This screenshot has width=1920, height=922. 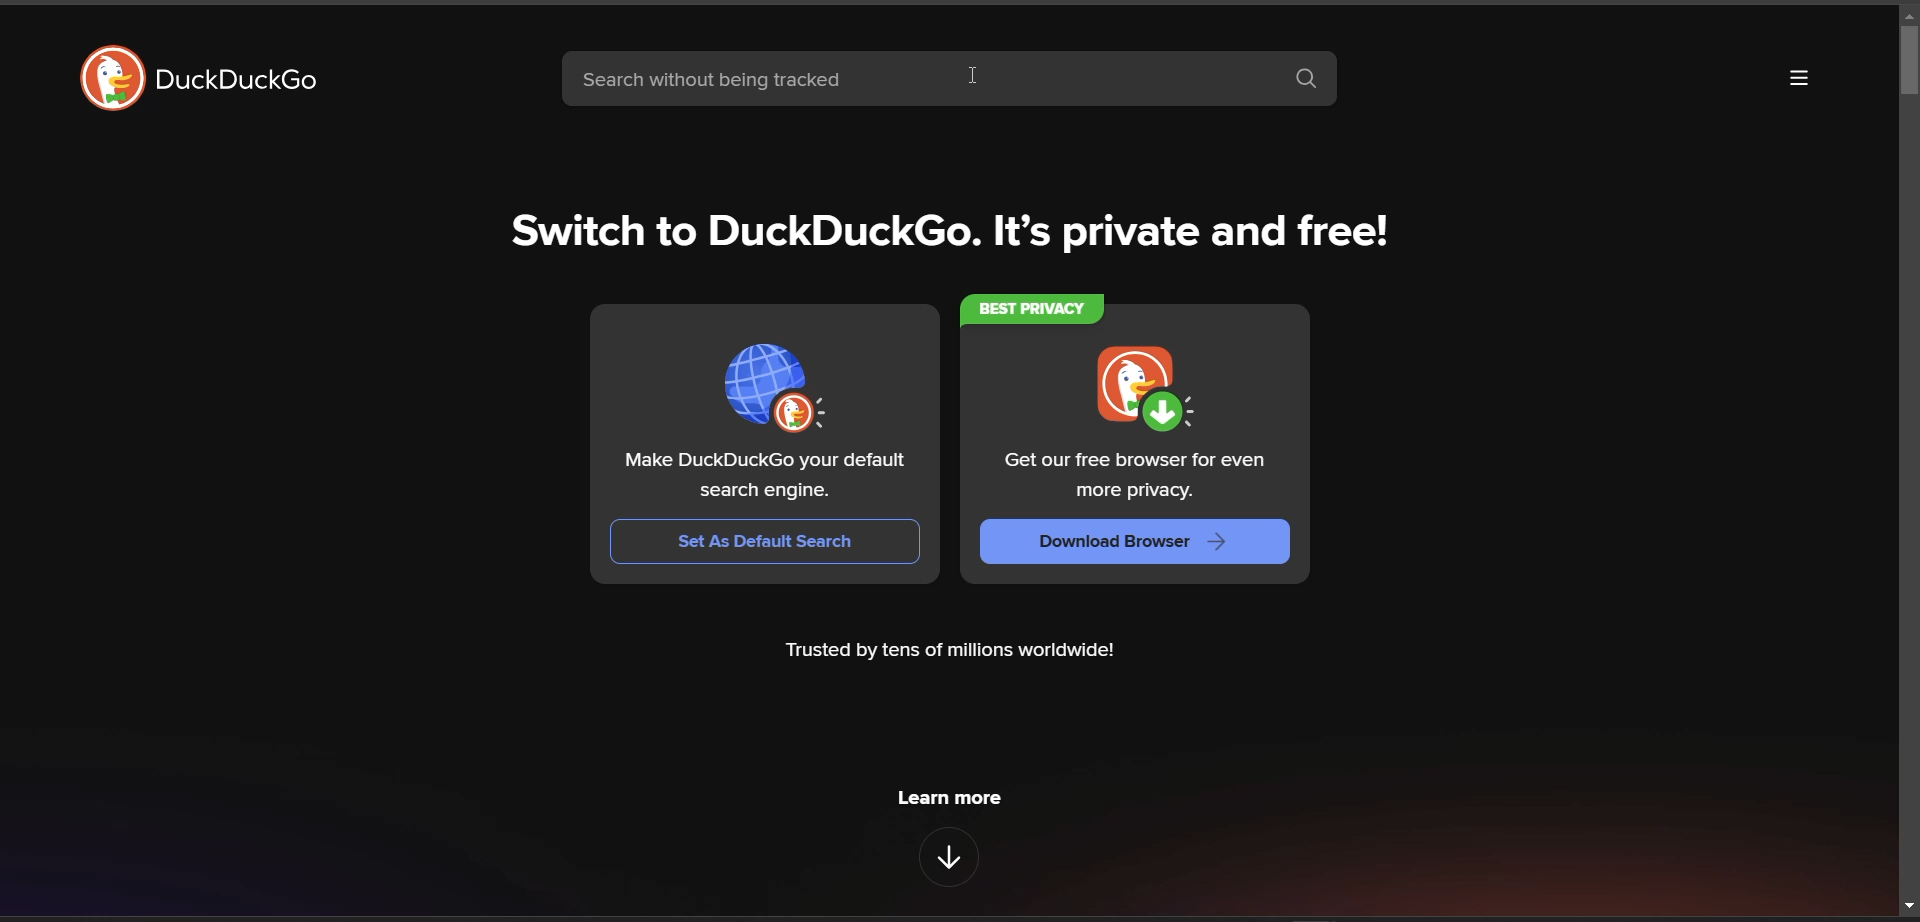 What do you see at coordinates (951, 800) in the screenshot?
I see `learn more` at bounding box center [951, 800].